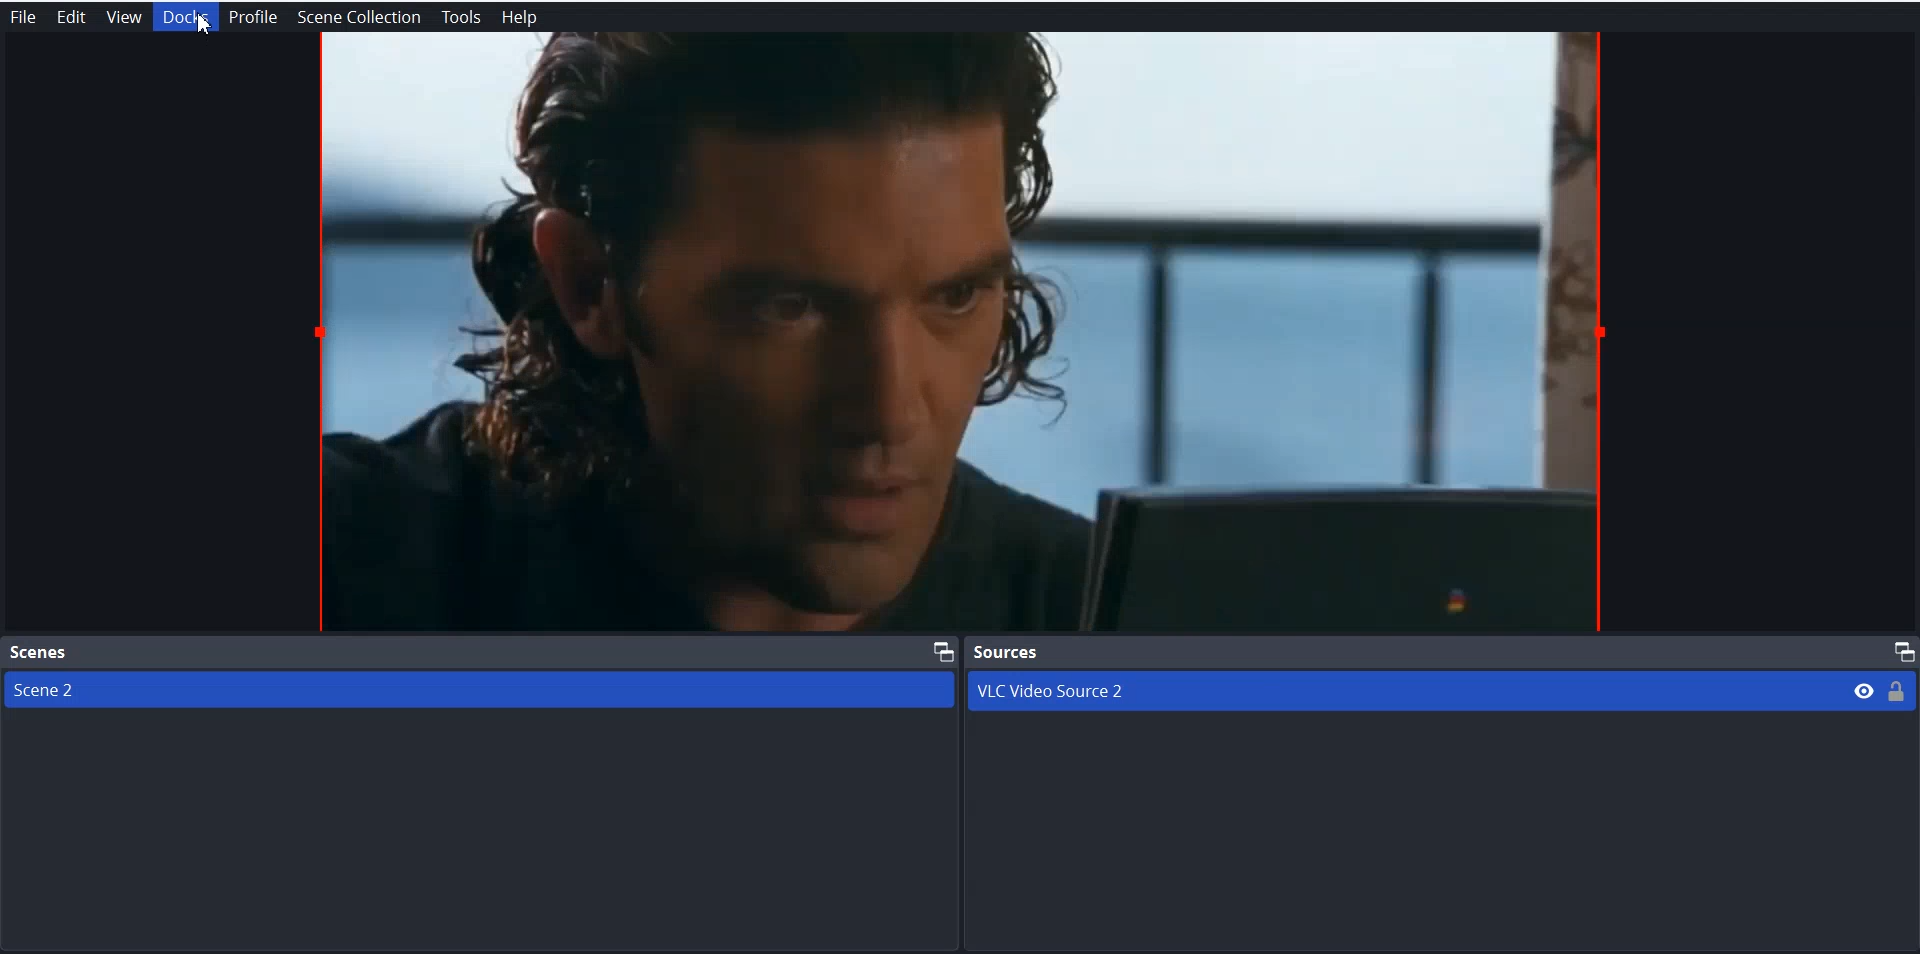  What do you see at coordinates (22, 17) in the screenshot?
I see `File` at bounding box center [22, 17].